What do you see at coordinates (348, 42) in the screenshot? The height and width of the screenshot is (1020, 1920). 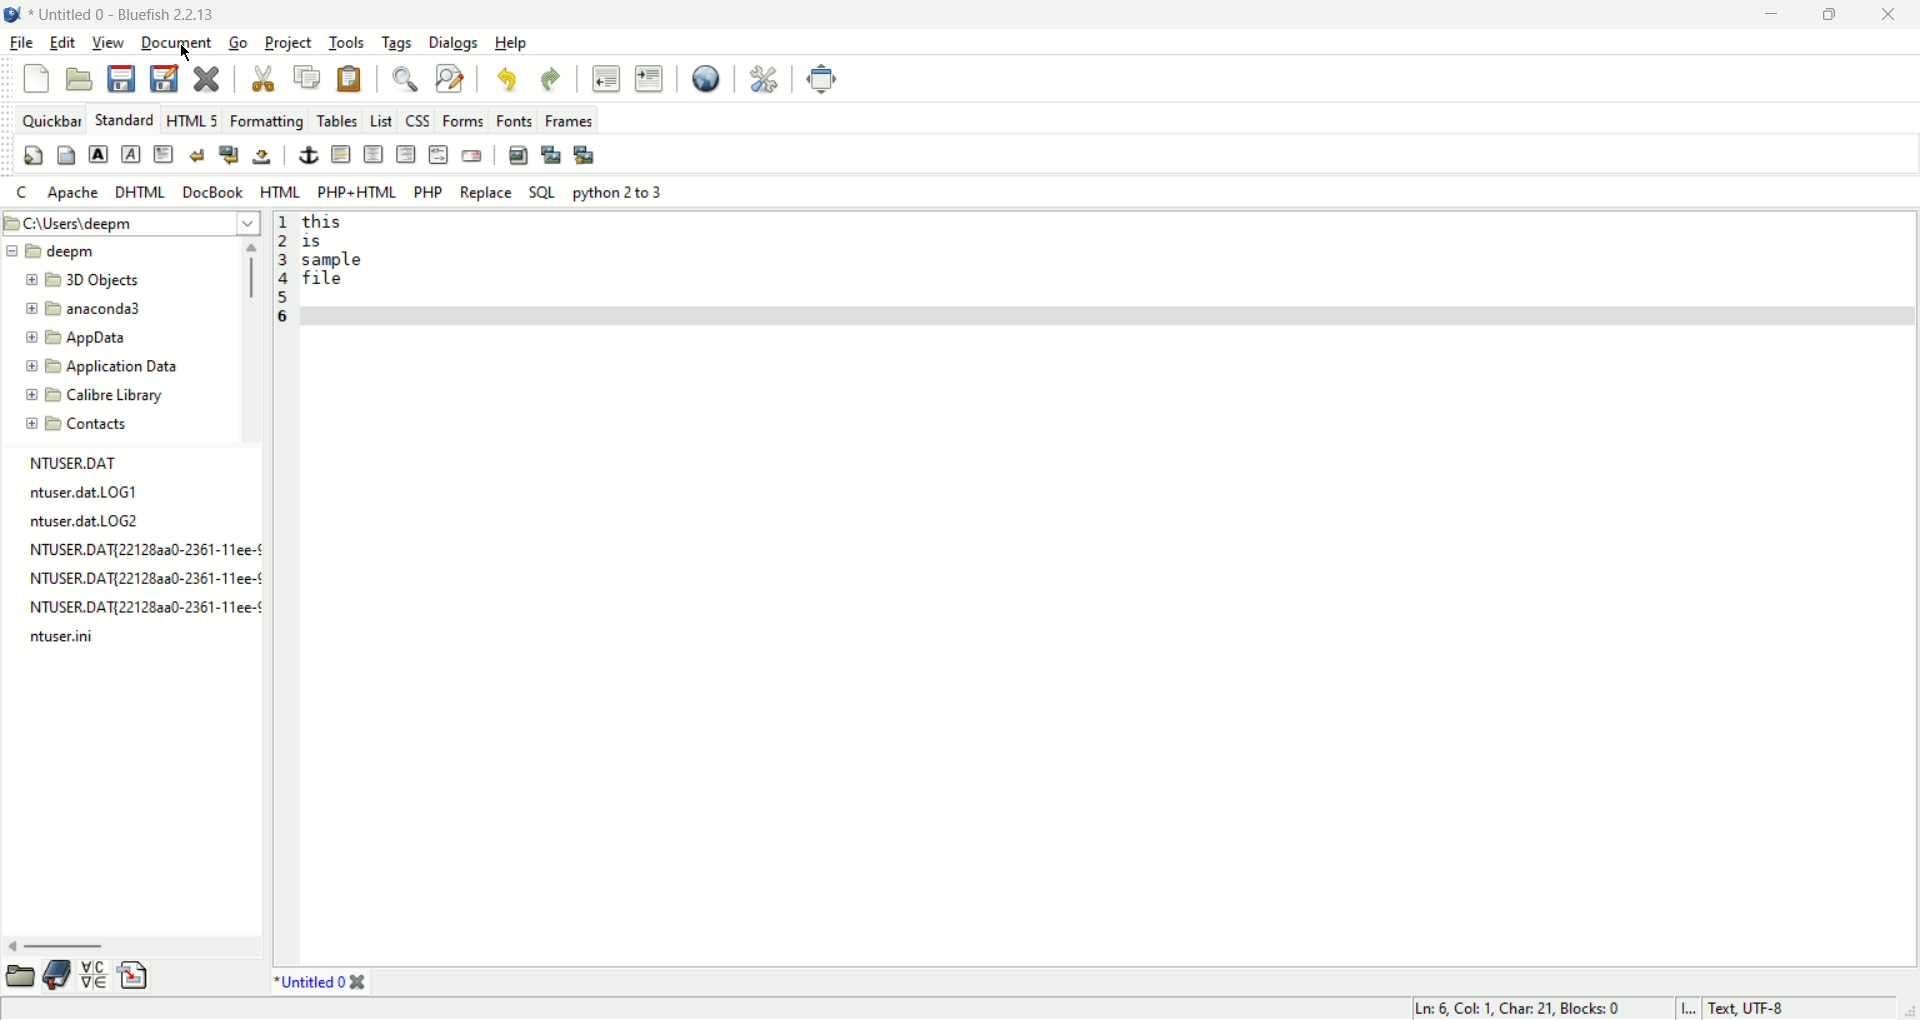 I see `tools` at bounding box center [348, 42].